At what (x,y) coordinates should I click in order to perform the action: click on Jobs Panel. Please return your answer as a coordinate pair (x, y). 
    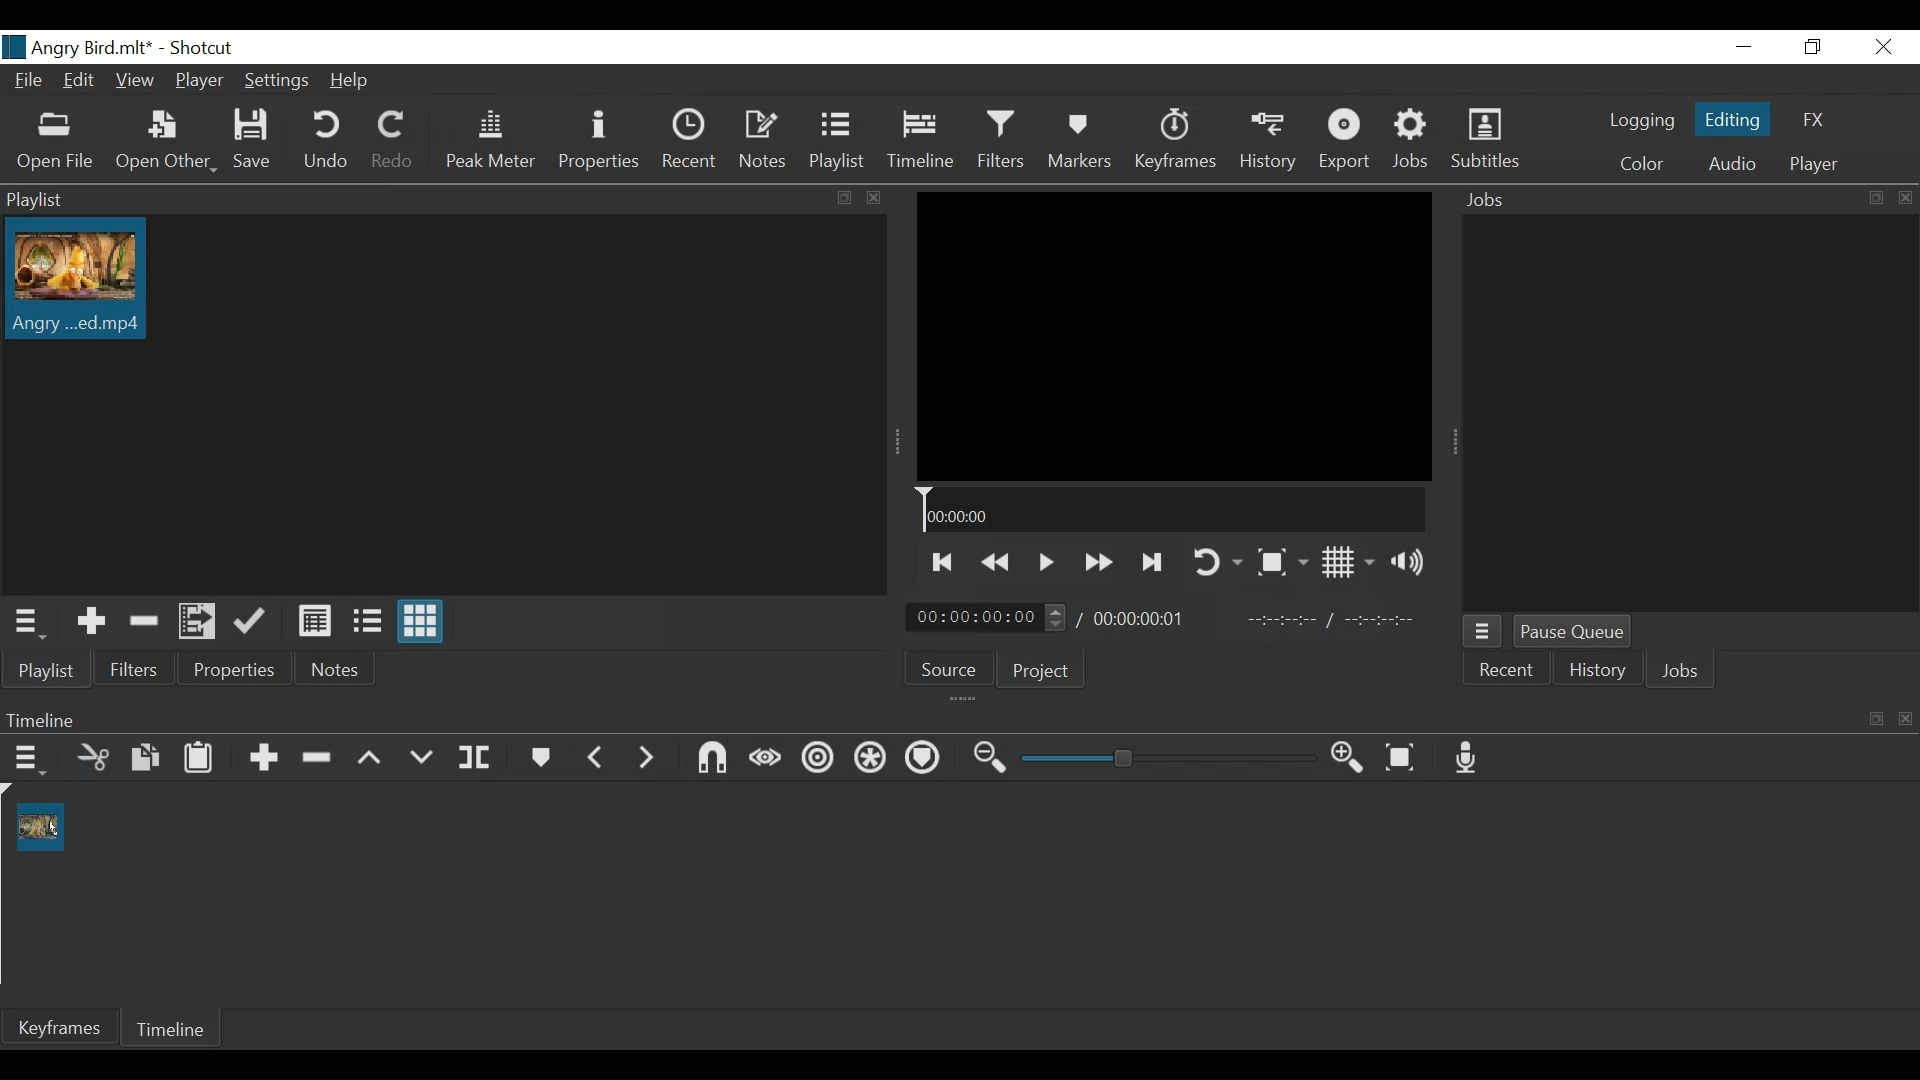
    Looking at the image, I should click on (1690, 197).